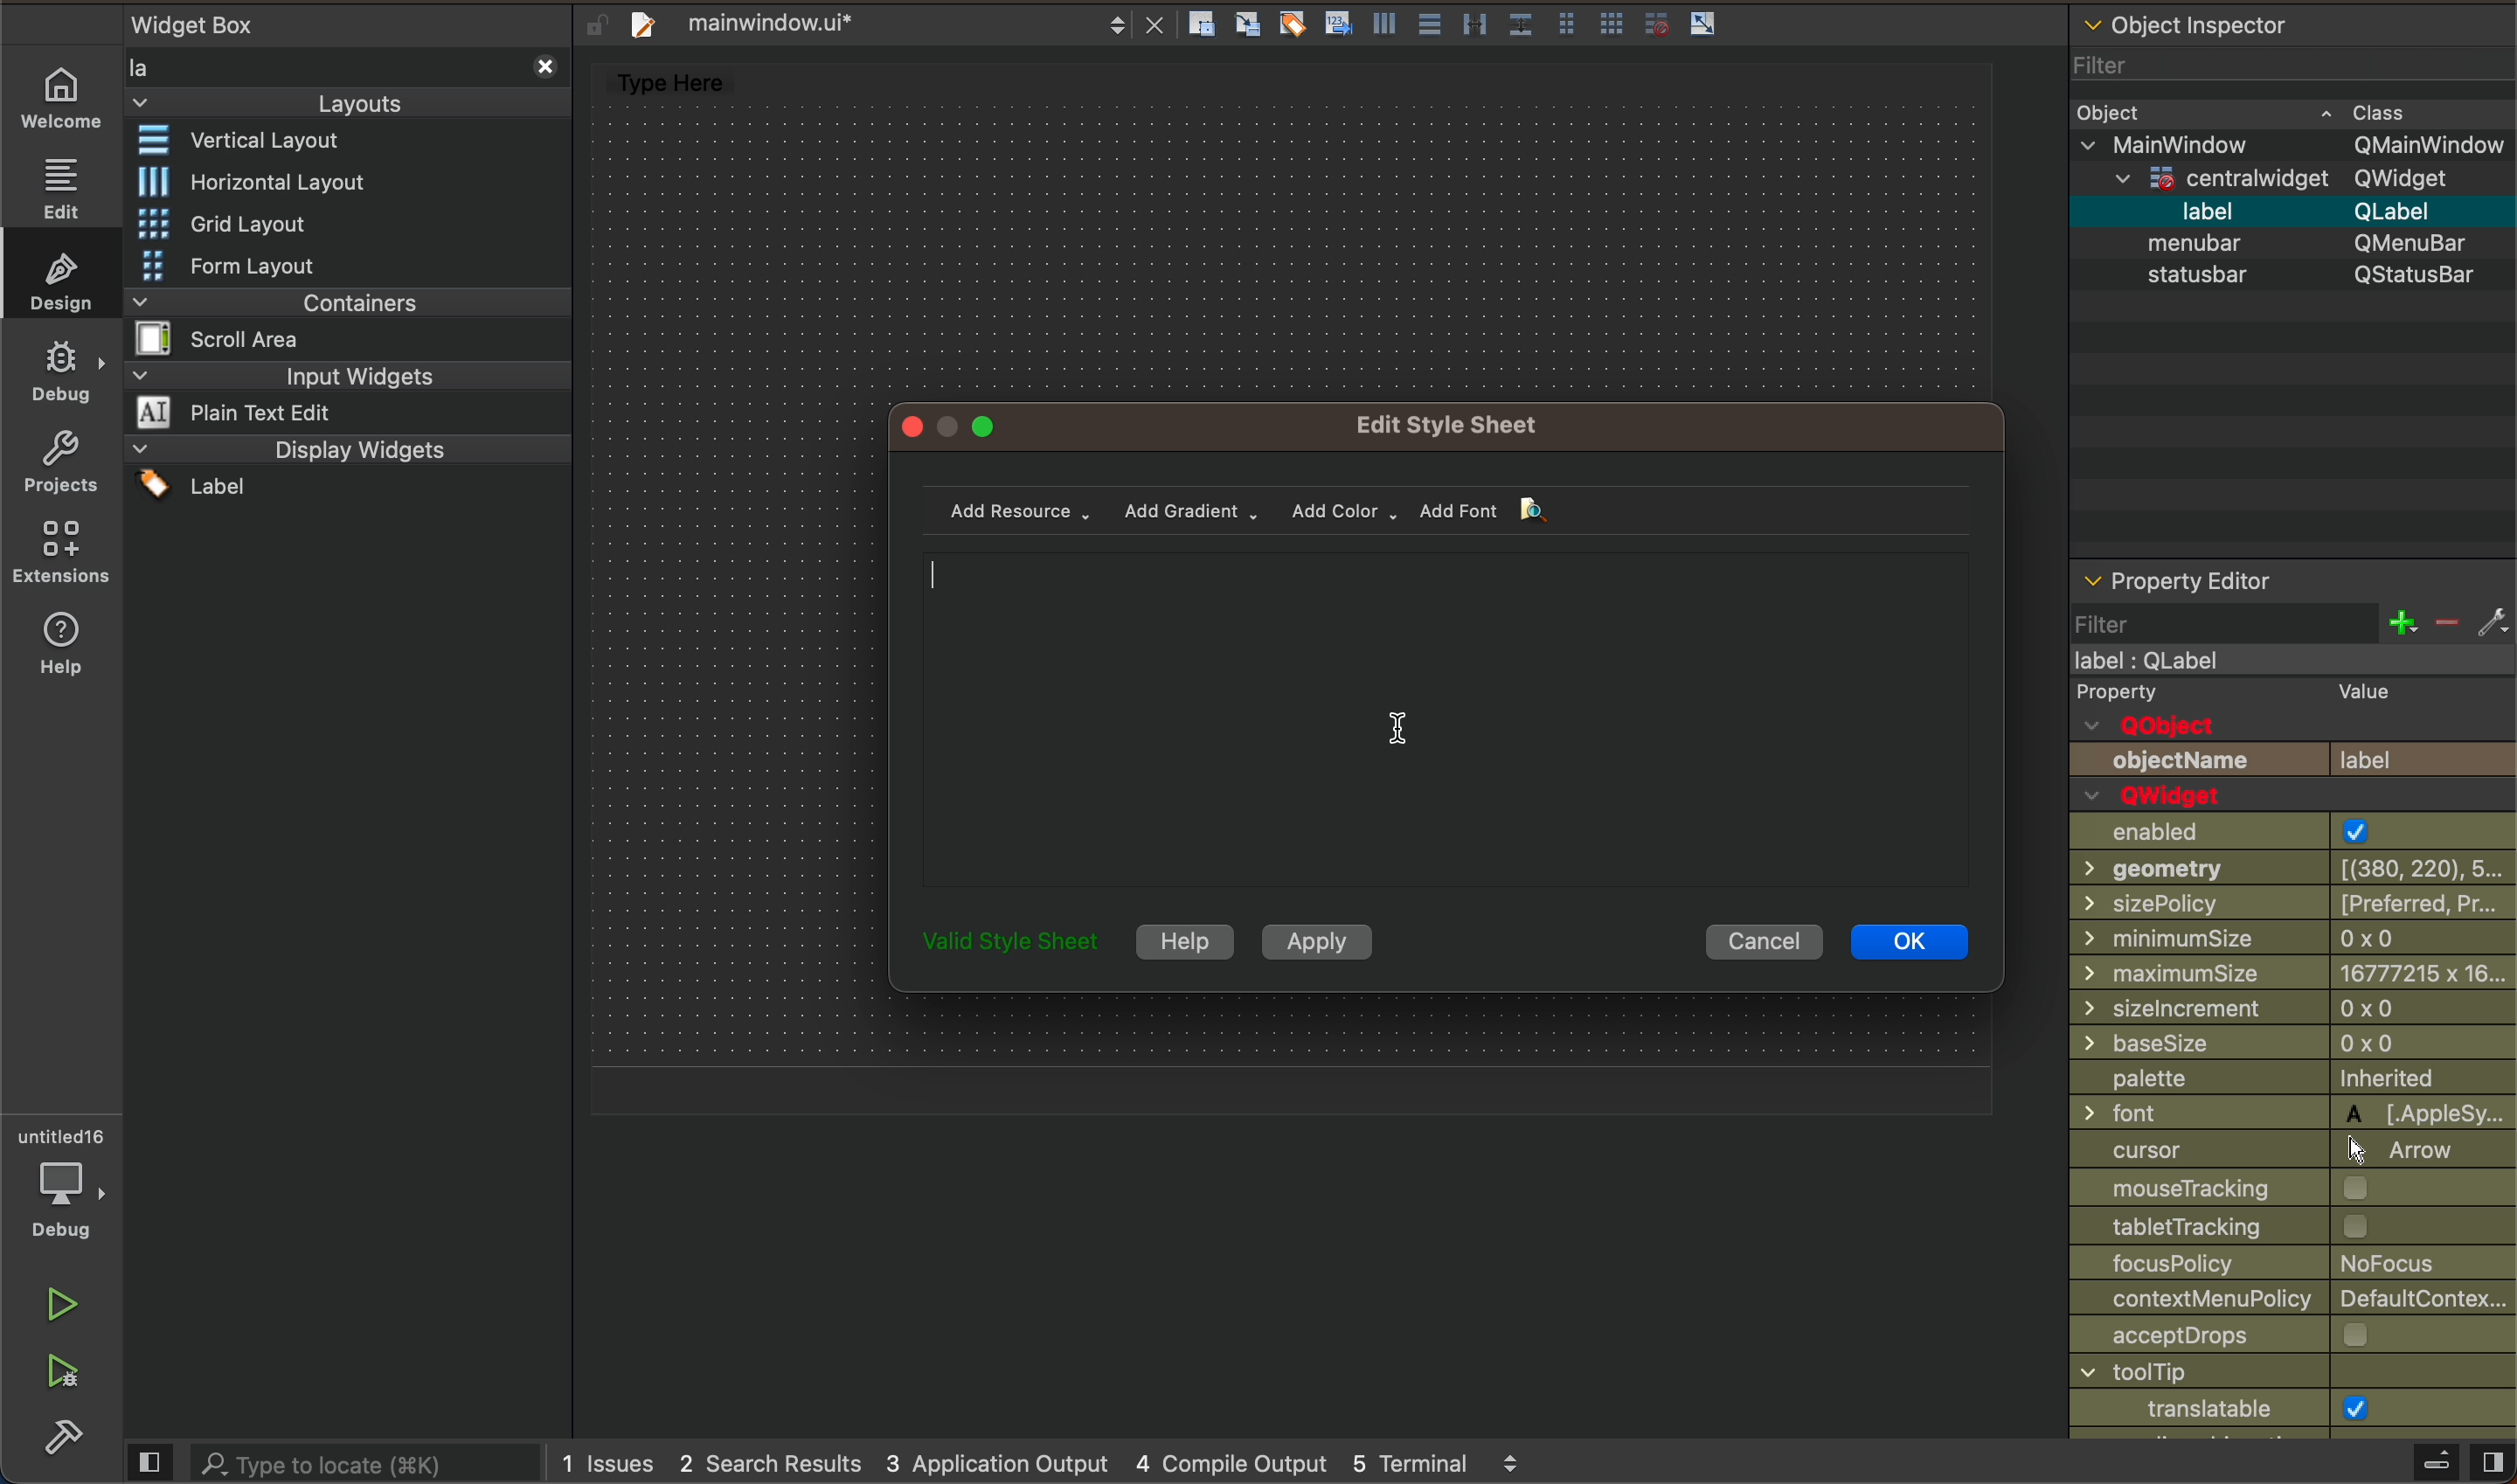 The height and width of the screenshot is (1484, 2517). What do you see at coordinates (2287, 872) in the screenshot?
I see `` at bounding box center [2287, 872].